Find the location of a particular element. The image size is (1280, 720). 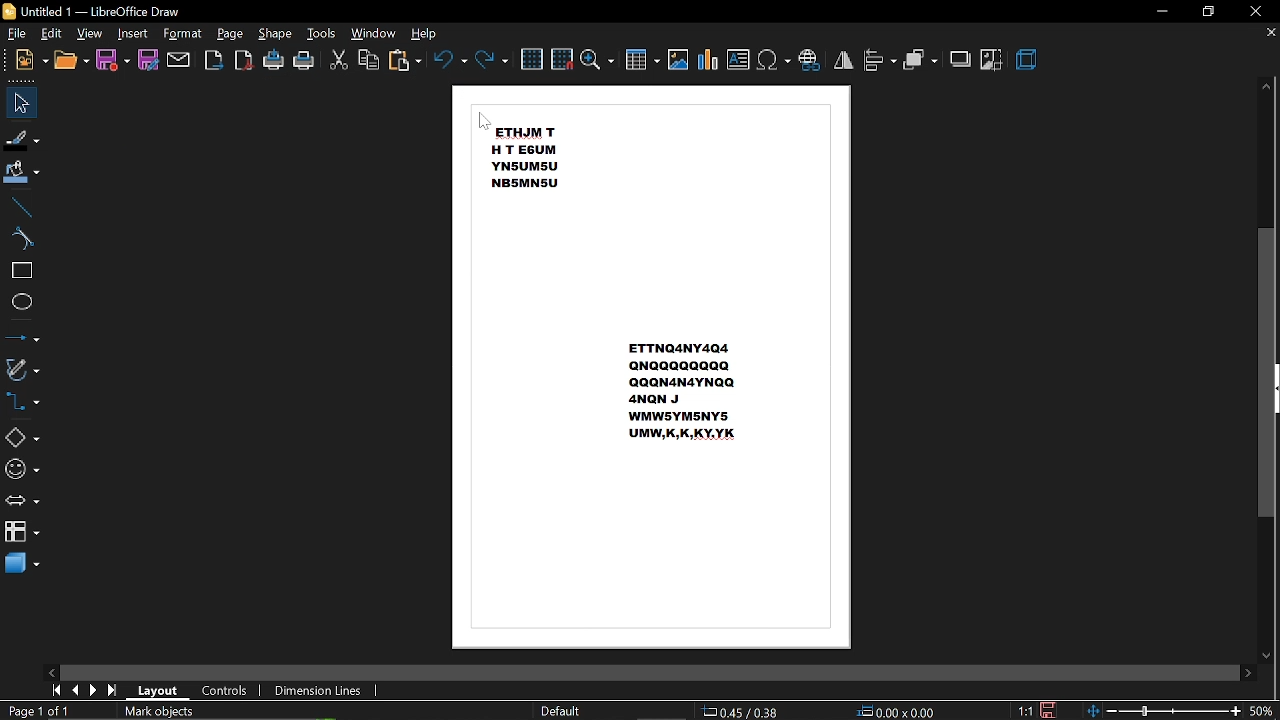

snap to grid is located at coordinates (562, 58).